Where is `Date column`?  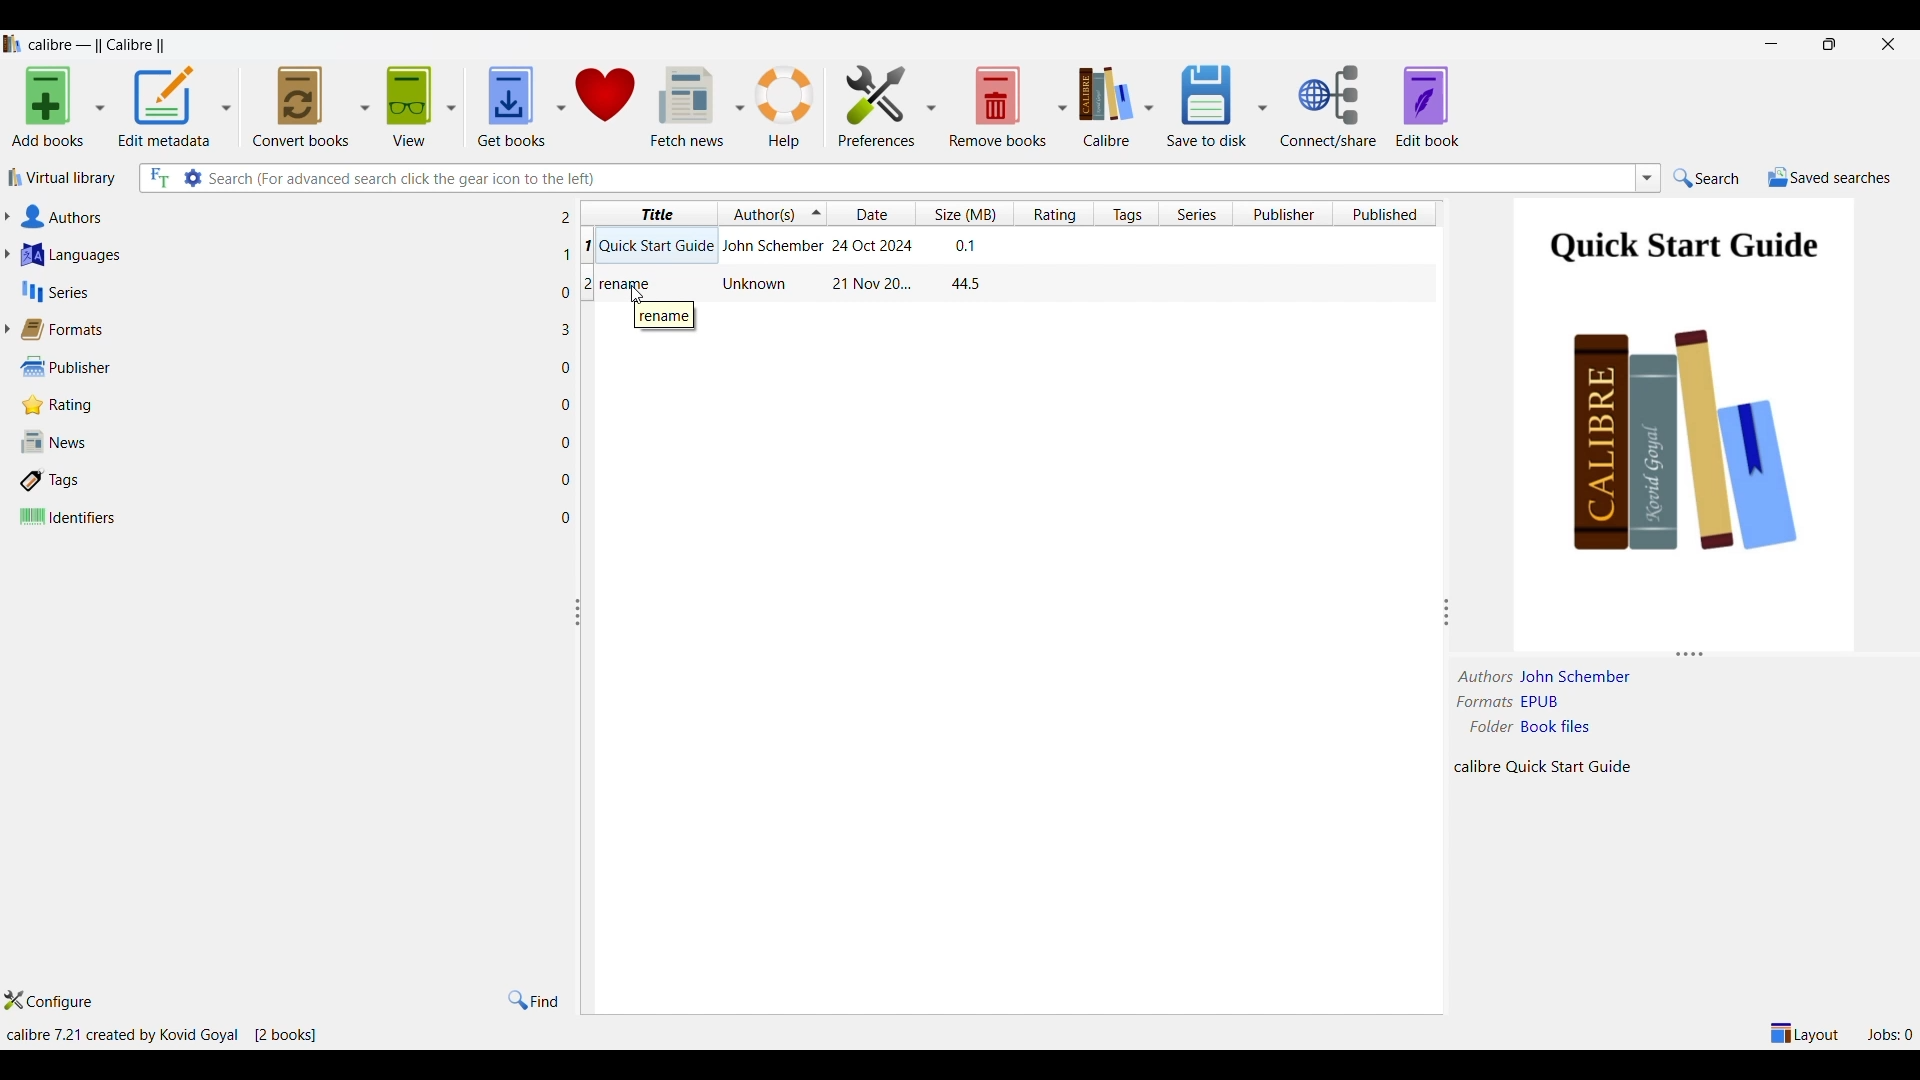 Date column is located at coordinates (872, 214).